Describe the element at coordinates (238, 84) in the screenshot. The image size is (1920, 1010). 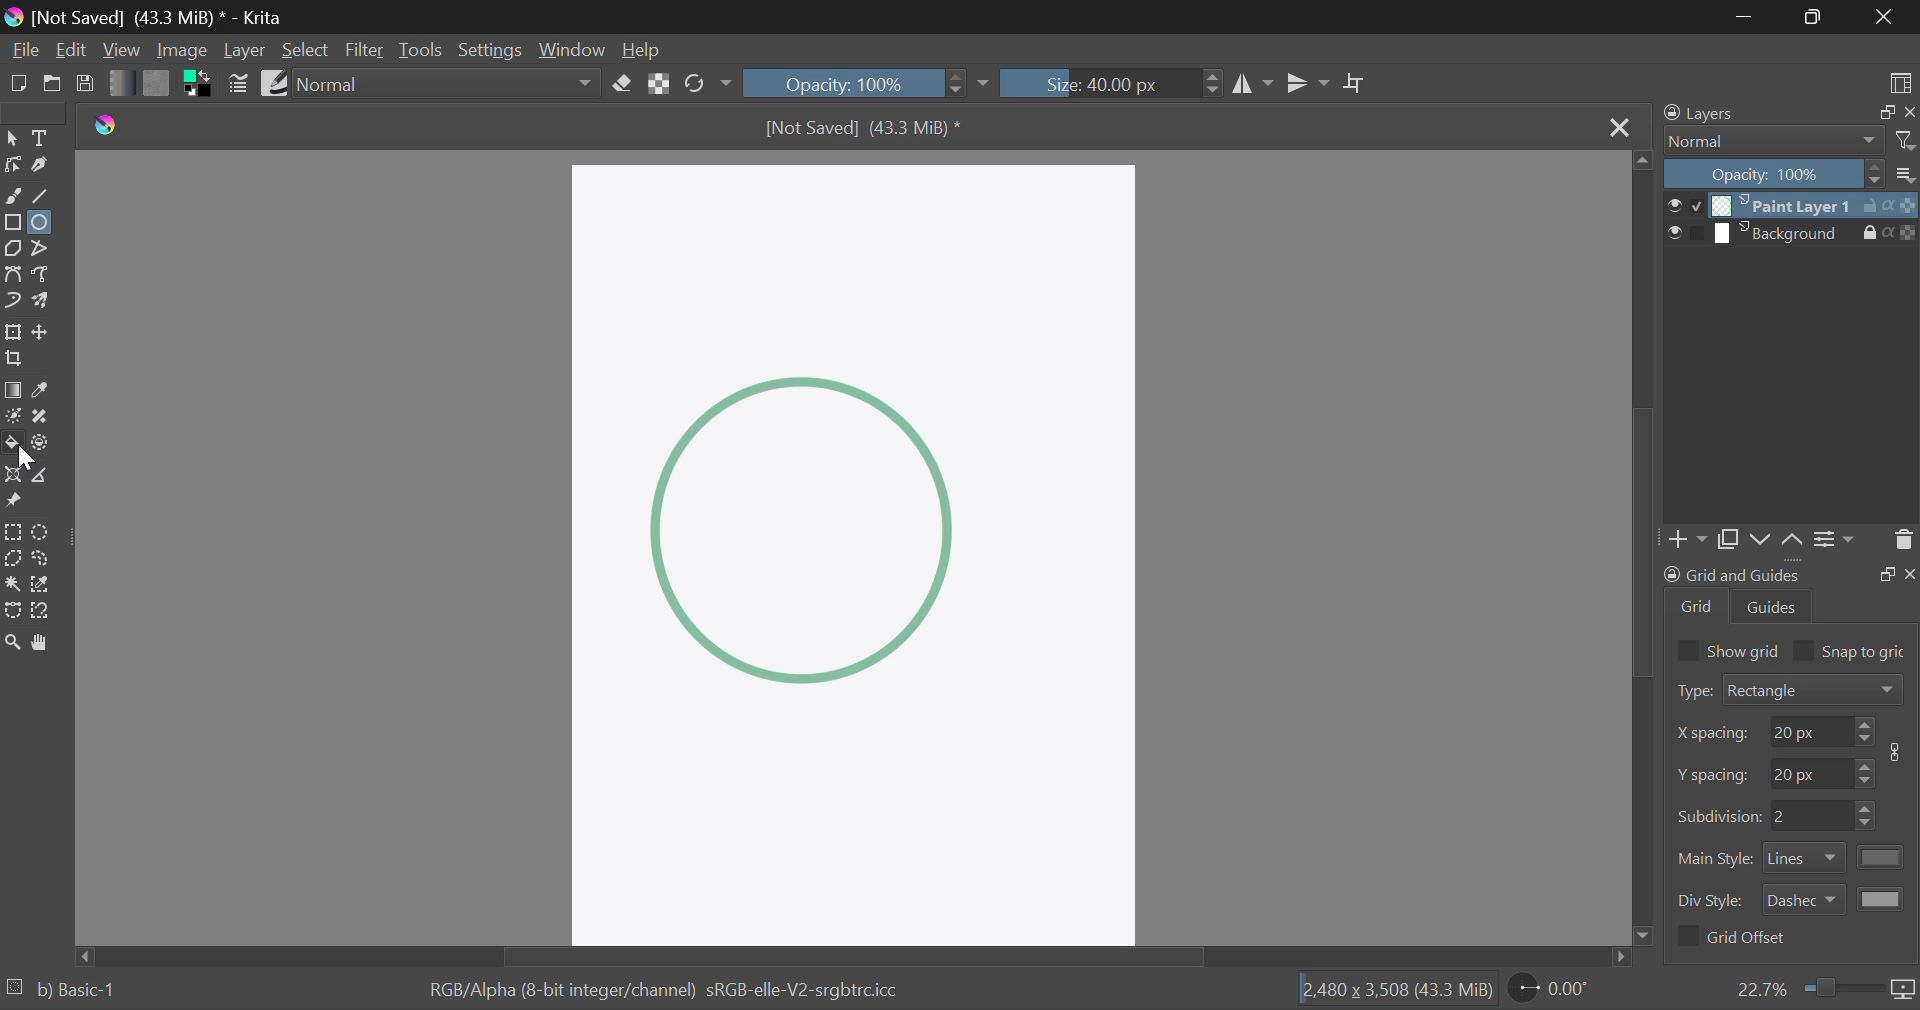
I see `Brush Settings` at that location.